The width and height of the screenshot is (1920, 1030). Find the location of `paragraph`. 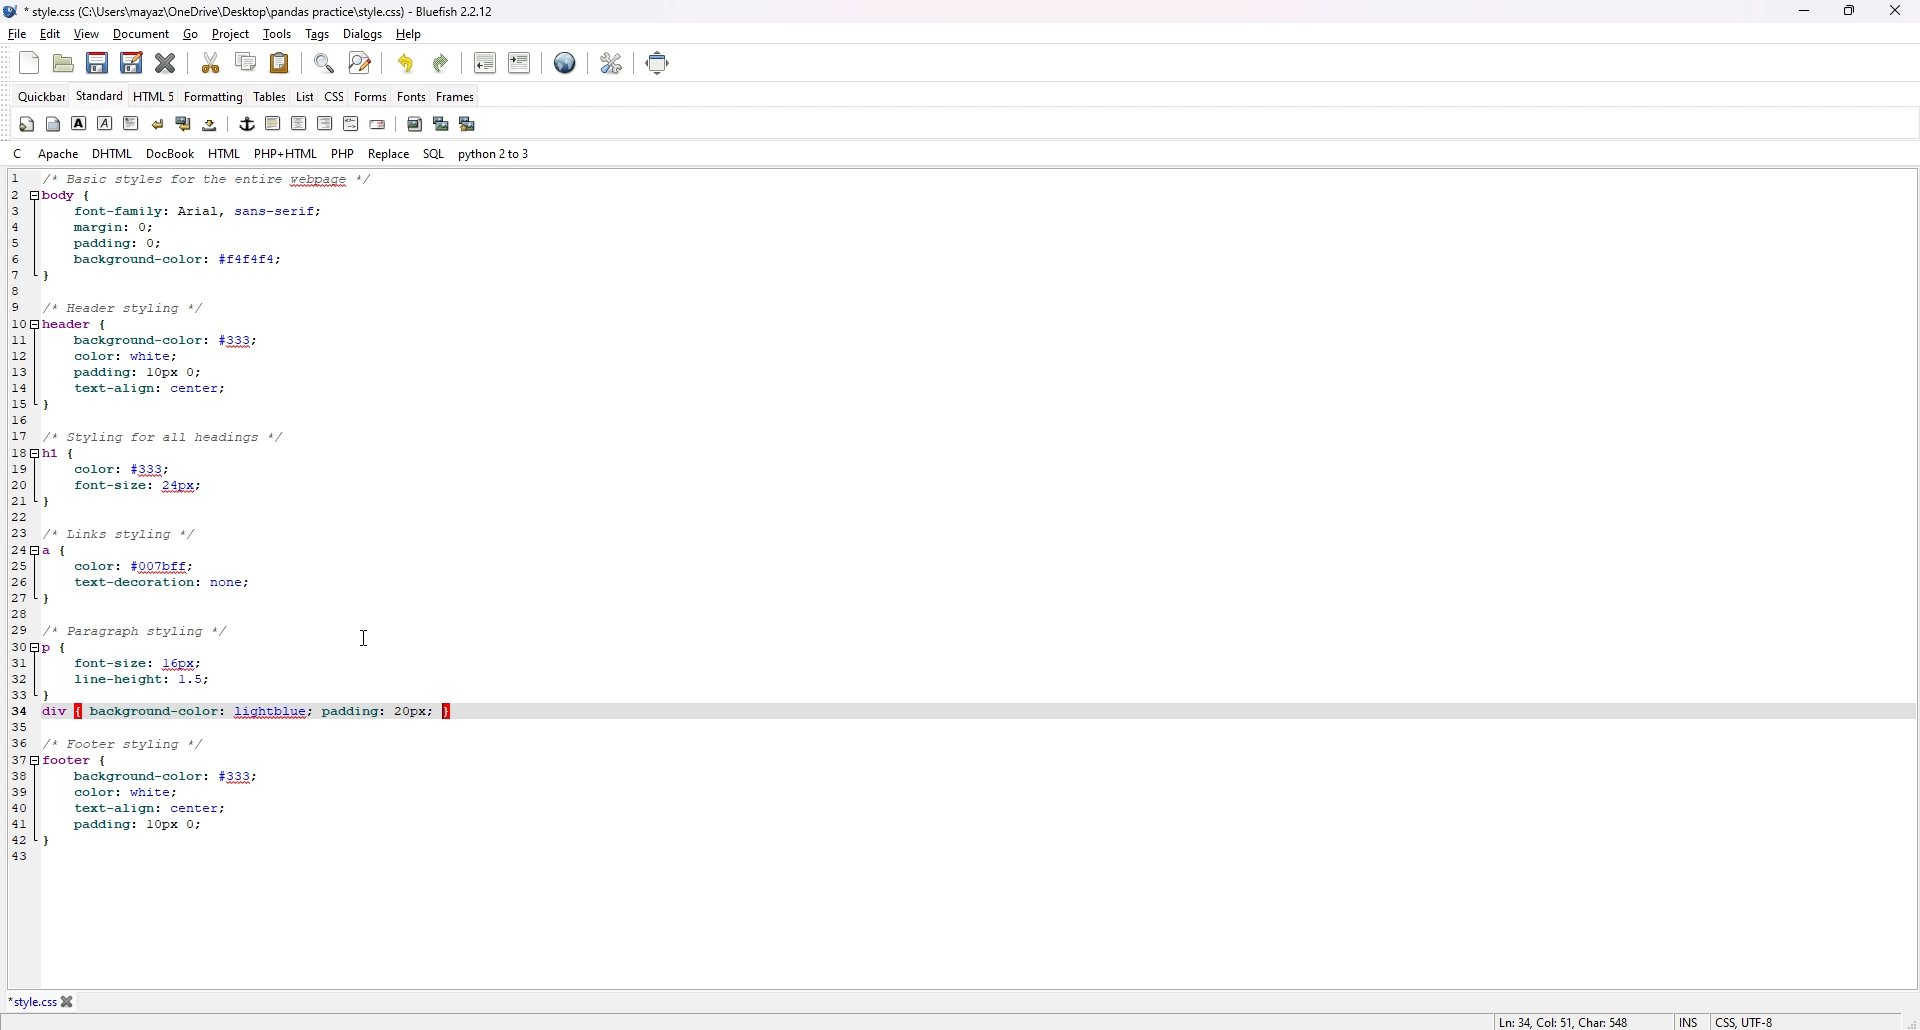

paragraph is located at coordinates (132, 123).